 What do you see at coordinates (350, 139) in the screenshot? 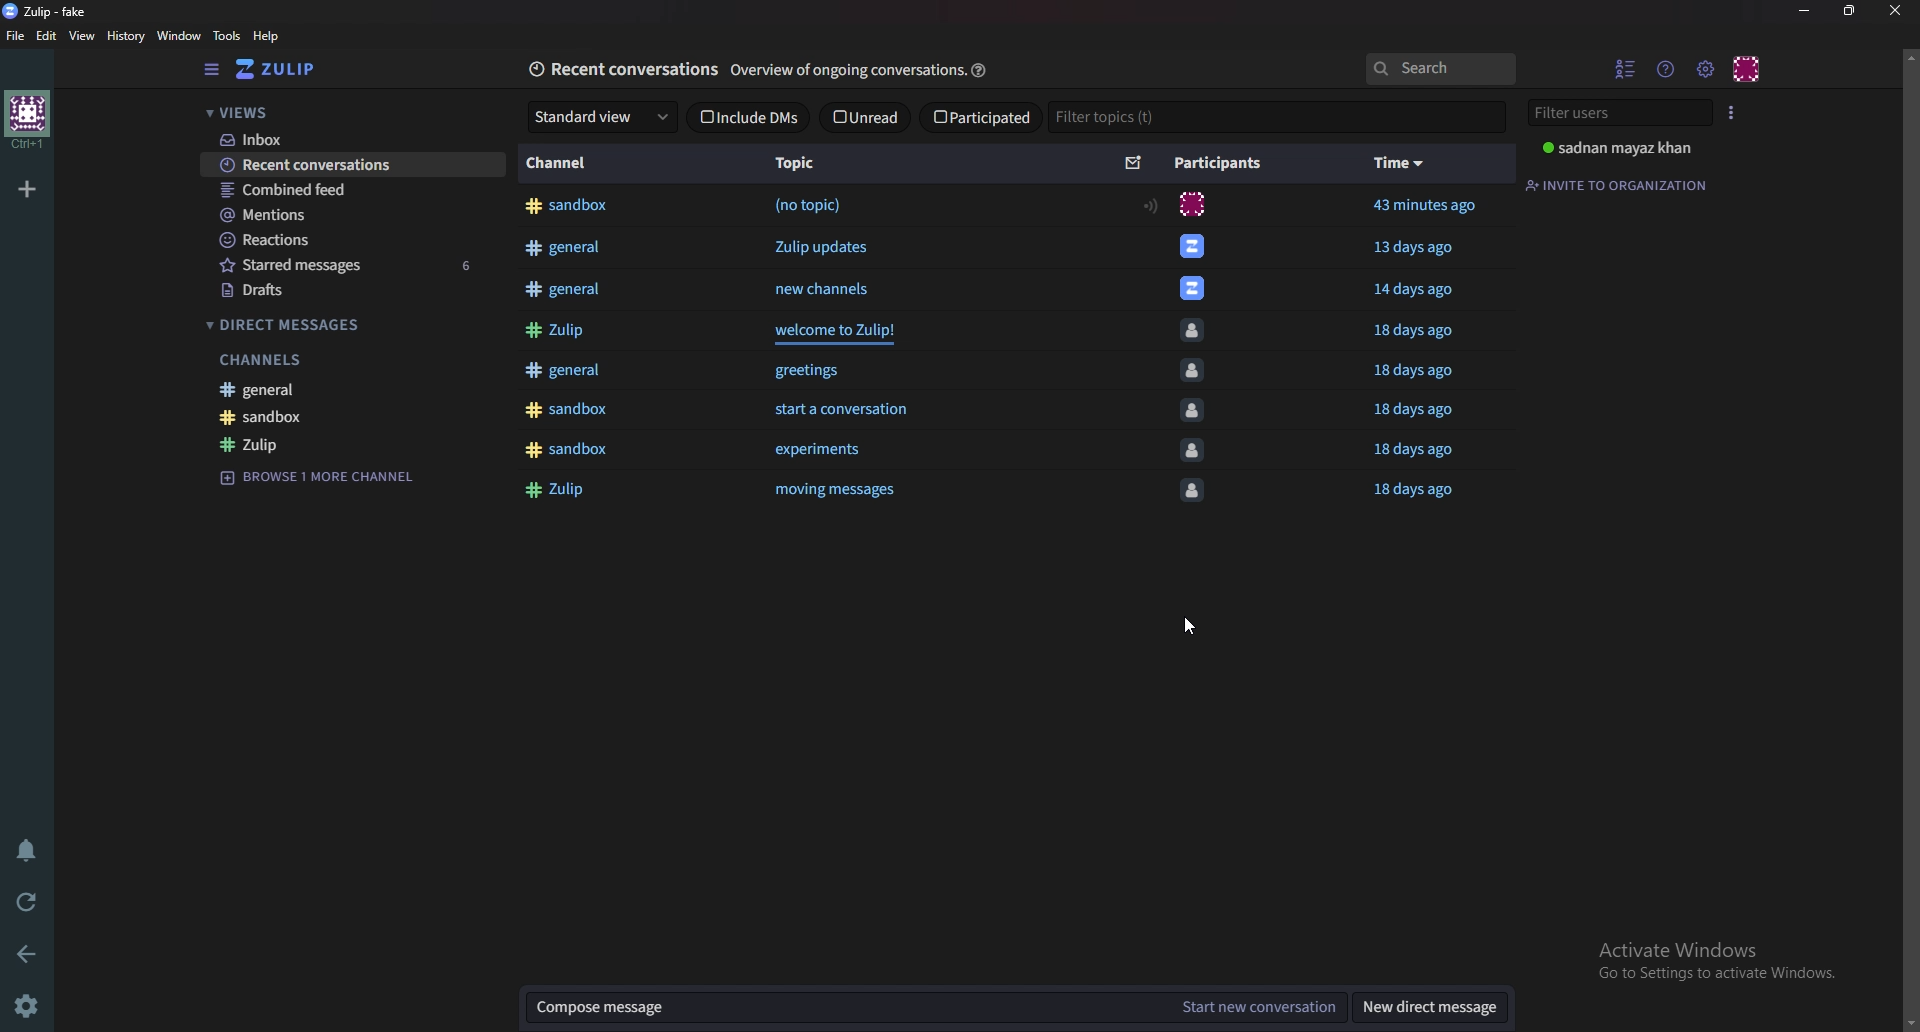
I see `Inbox` at bounding box center [350, 139].